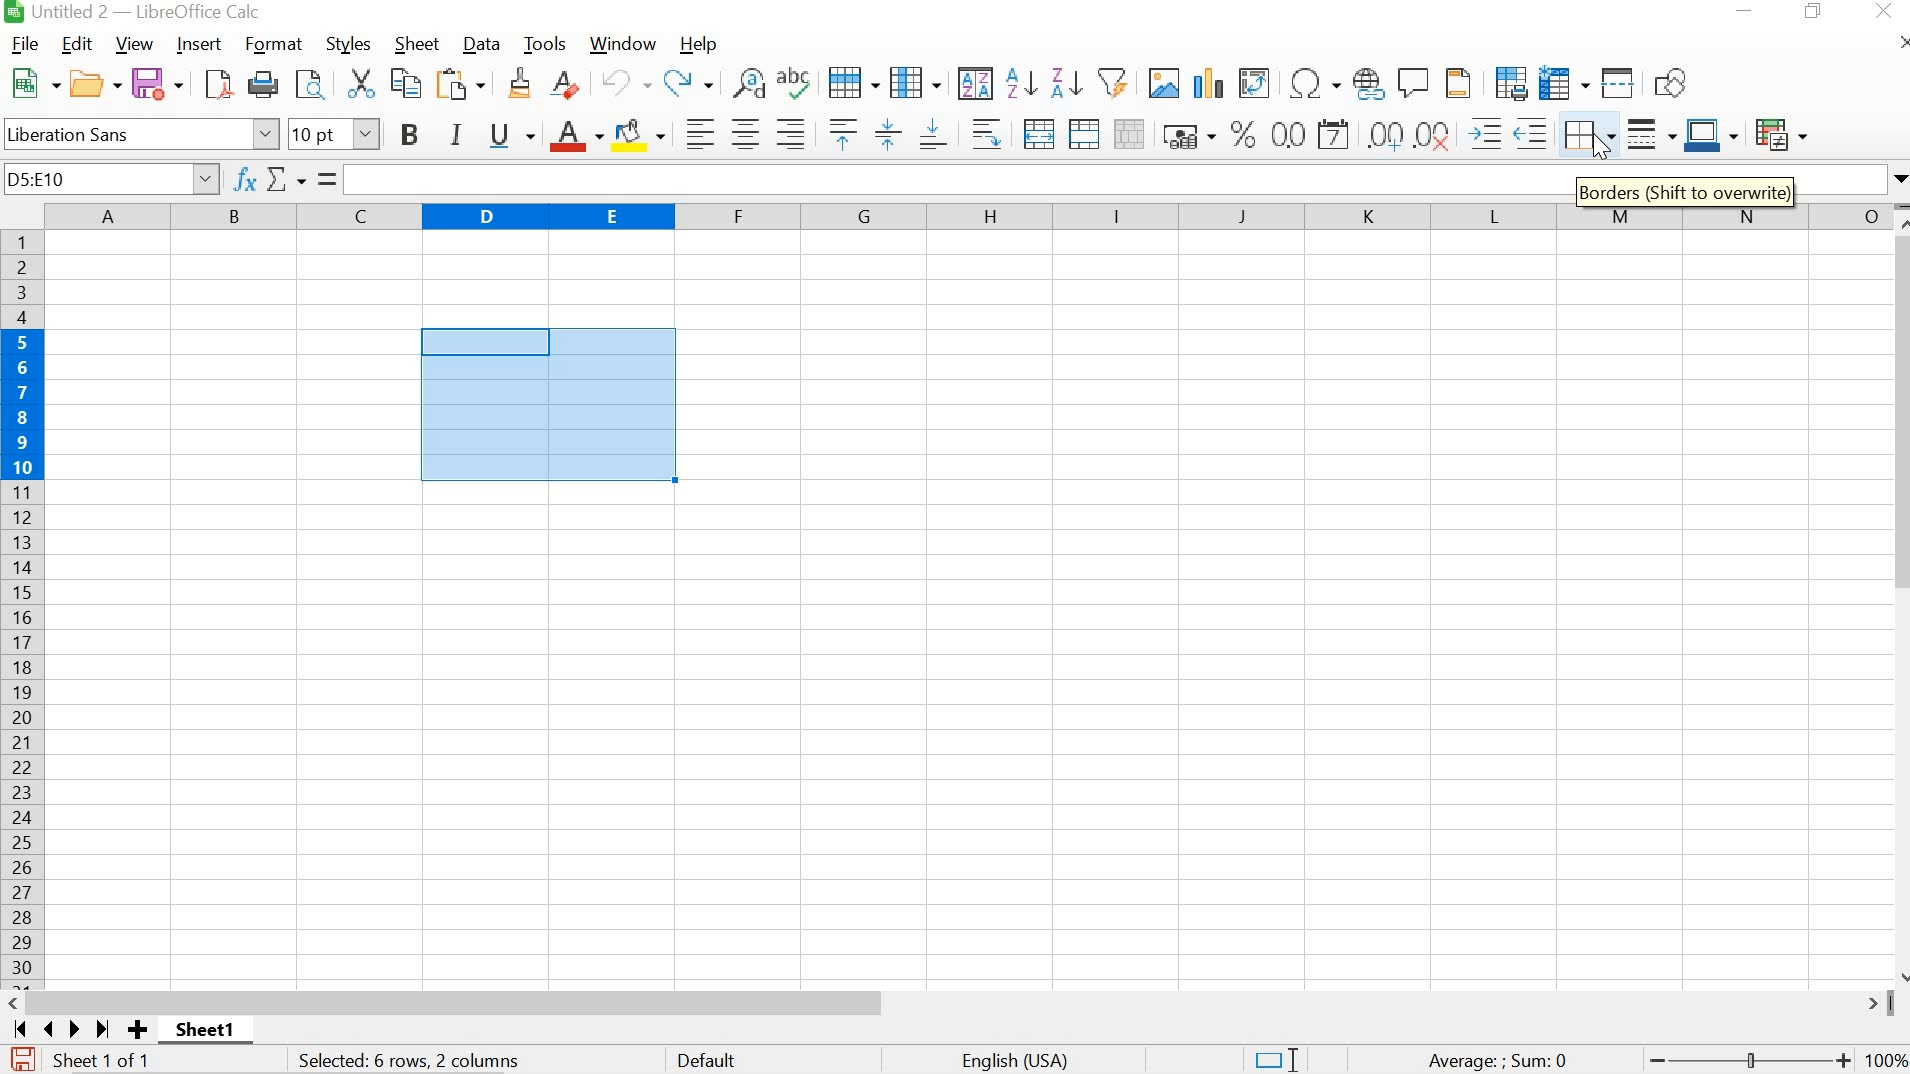 The image size is (1910, 1074). I want to click on unmerge cells, so click(1129, 134).